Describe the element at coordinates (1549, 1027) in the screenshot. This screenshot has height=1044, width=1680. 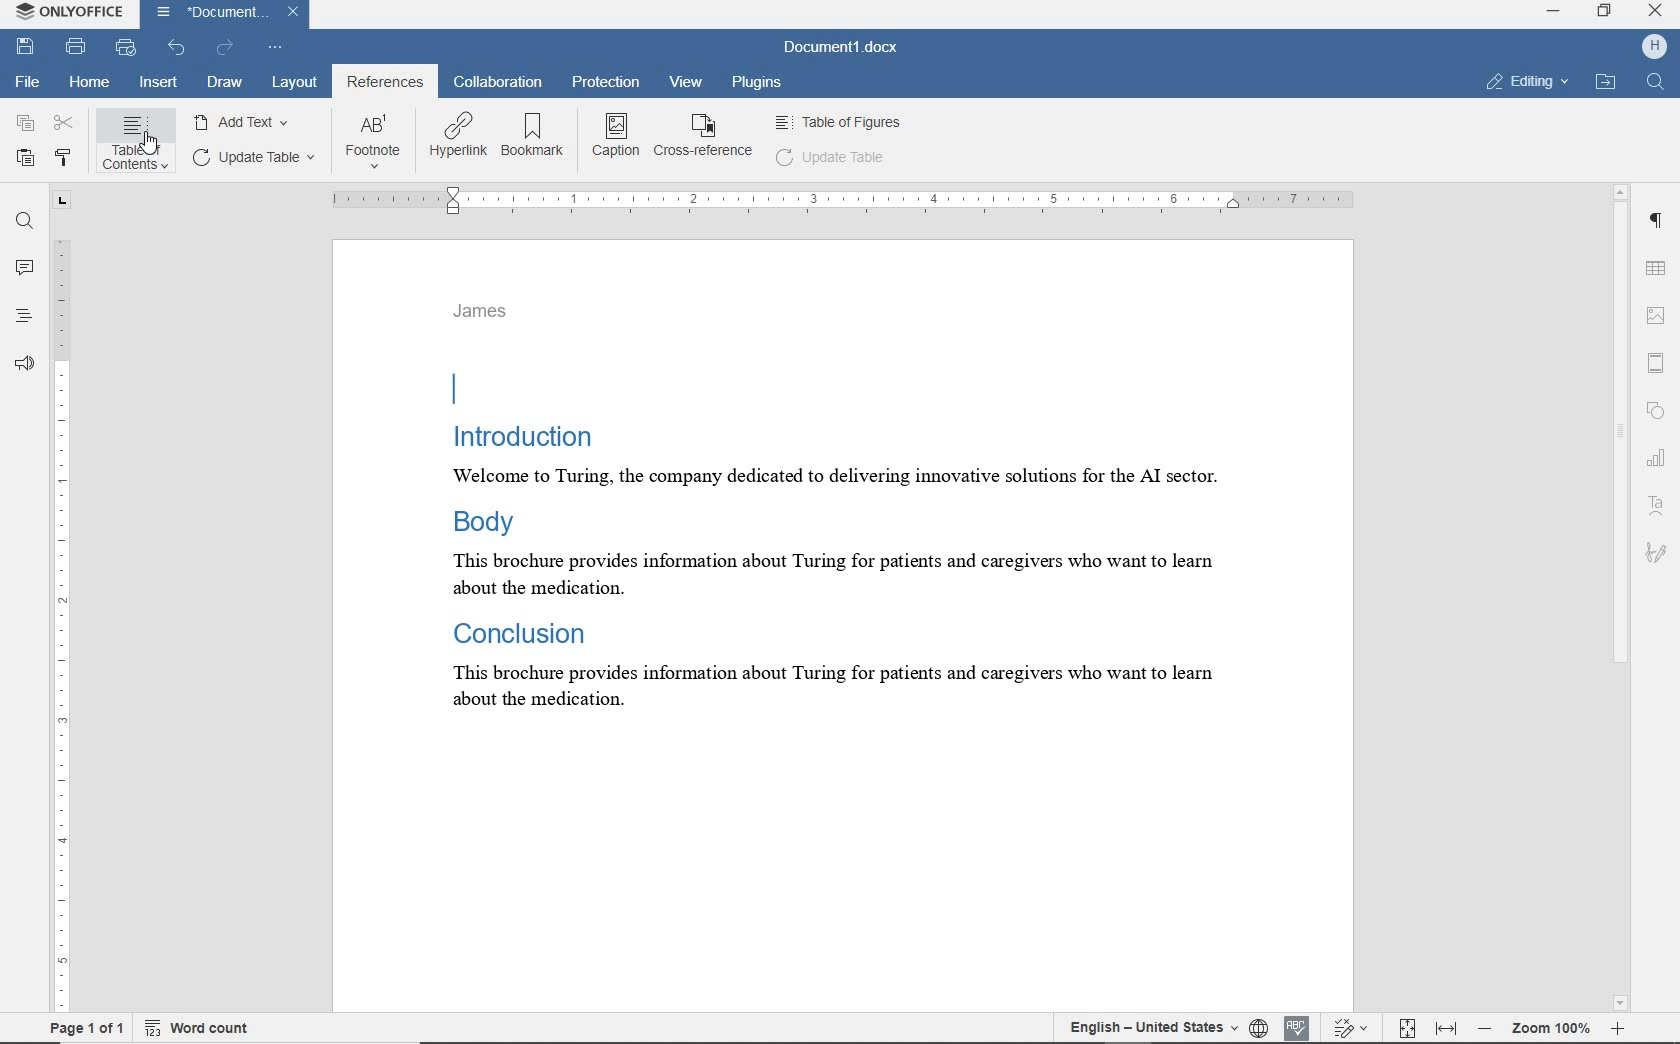
I see `zoom out or zoom in` at that location.